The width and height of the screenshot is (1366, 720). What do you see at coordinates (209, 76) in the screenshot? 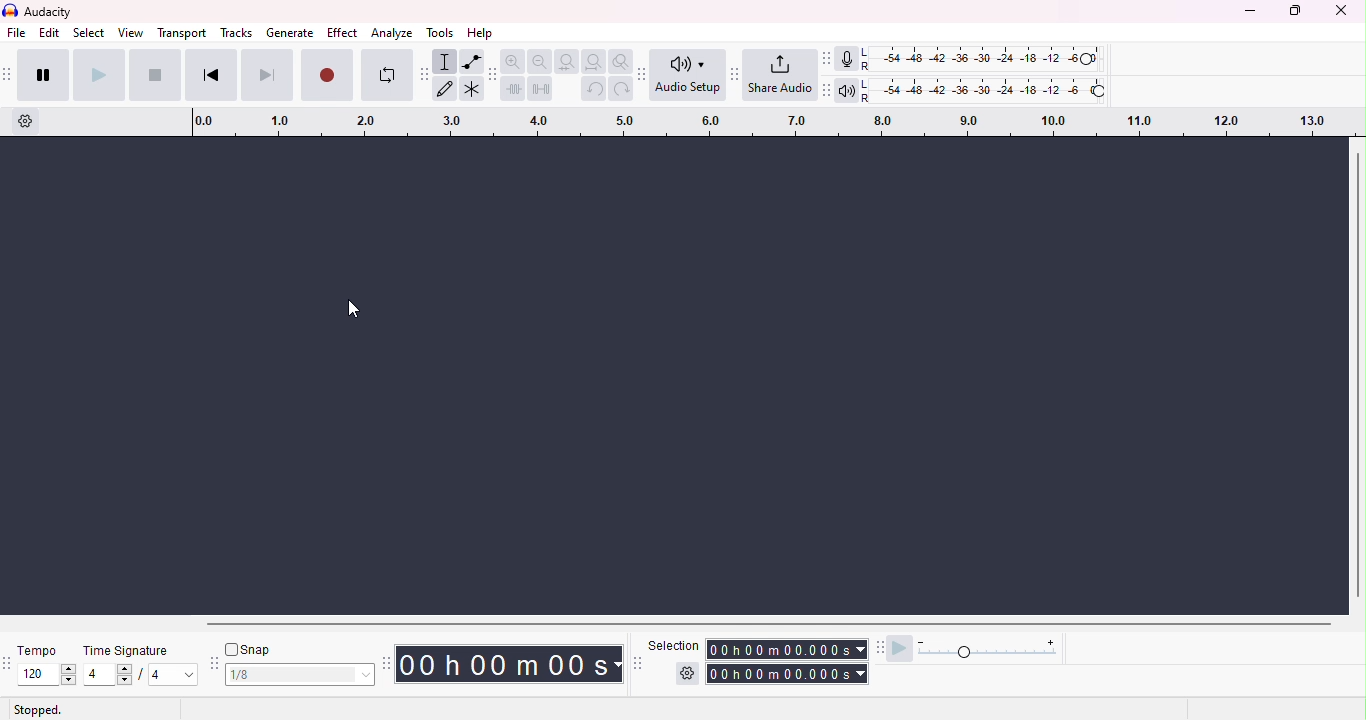
I see `previous` at bounding box center [209, 76].